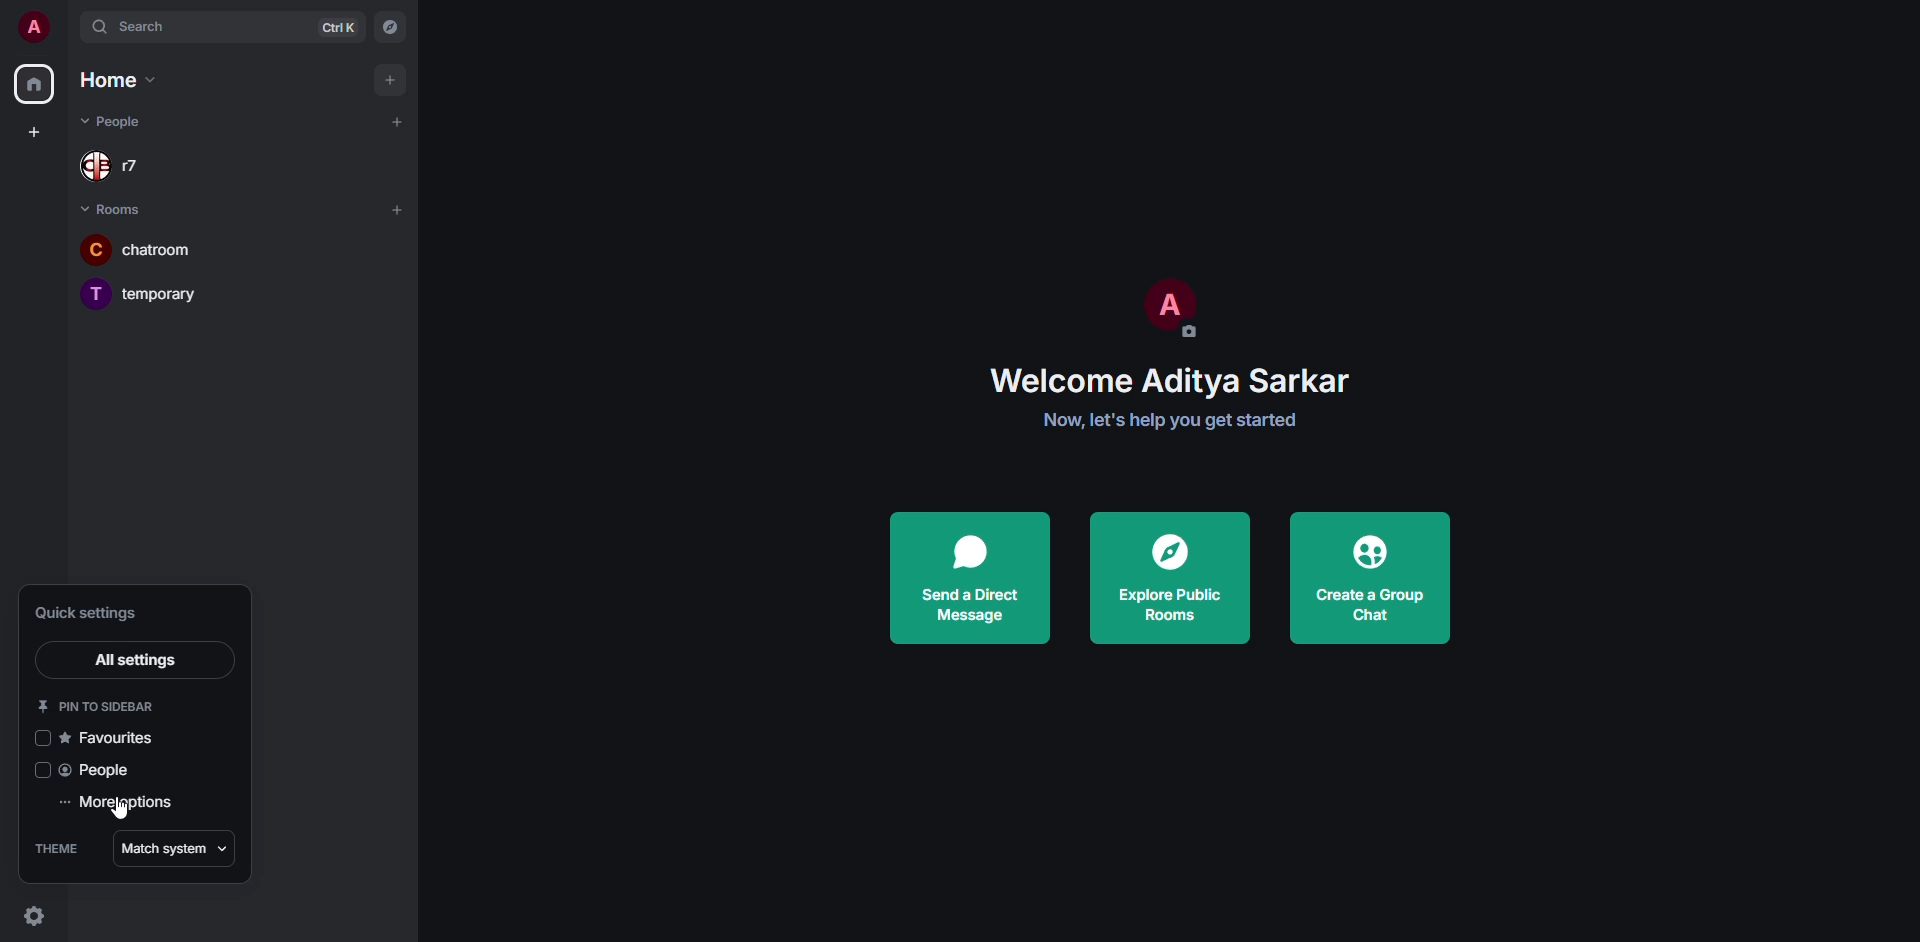 Image resolution: width=1920 pixels, height=942 pixels. I want to click on profile, so click(31, 30).